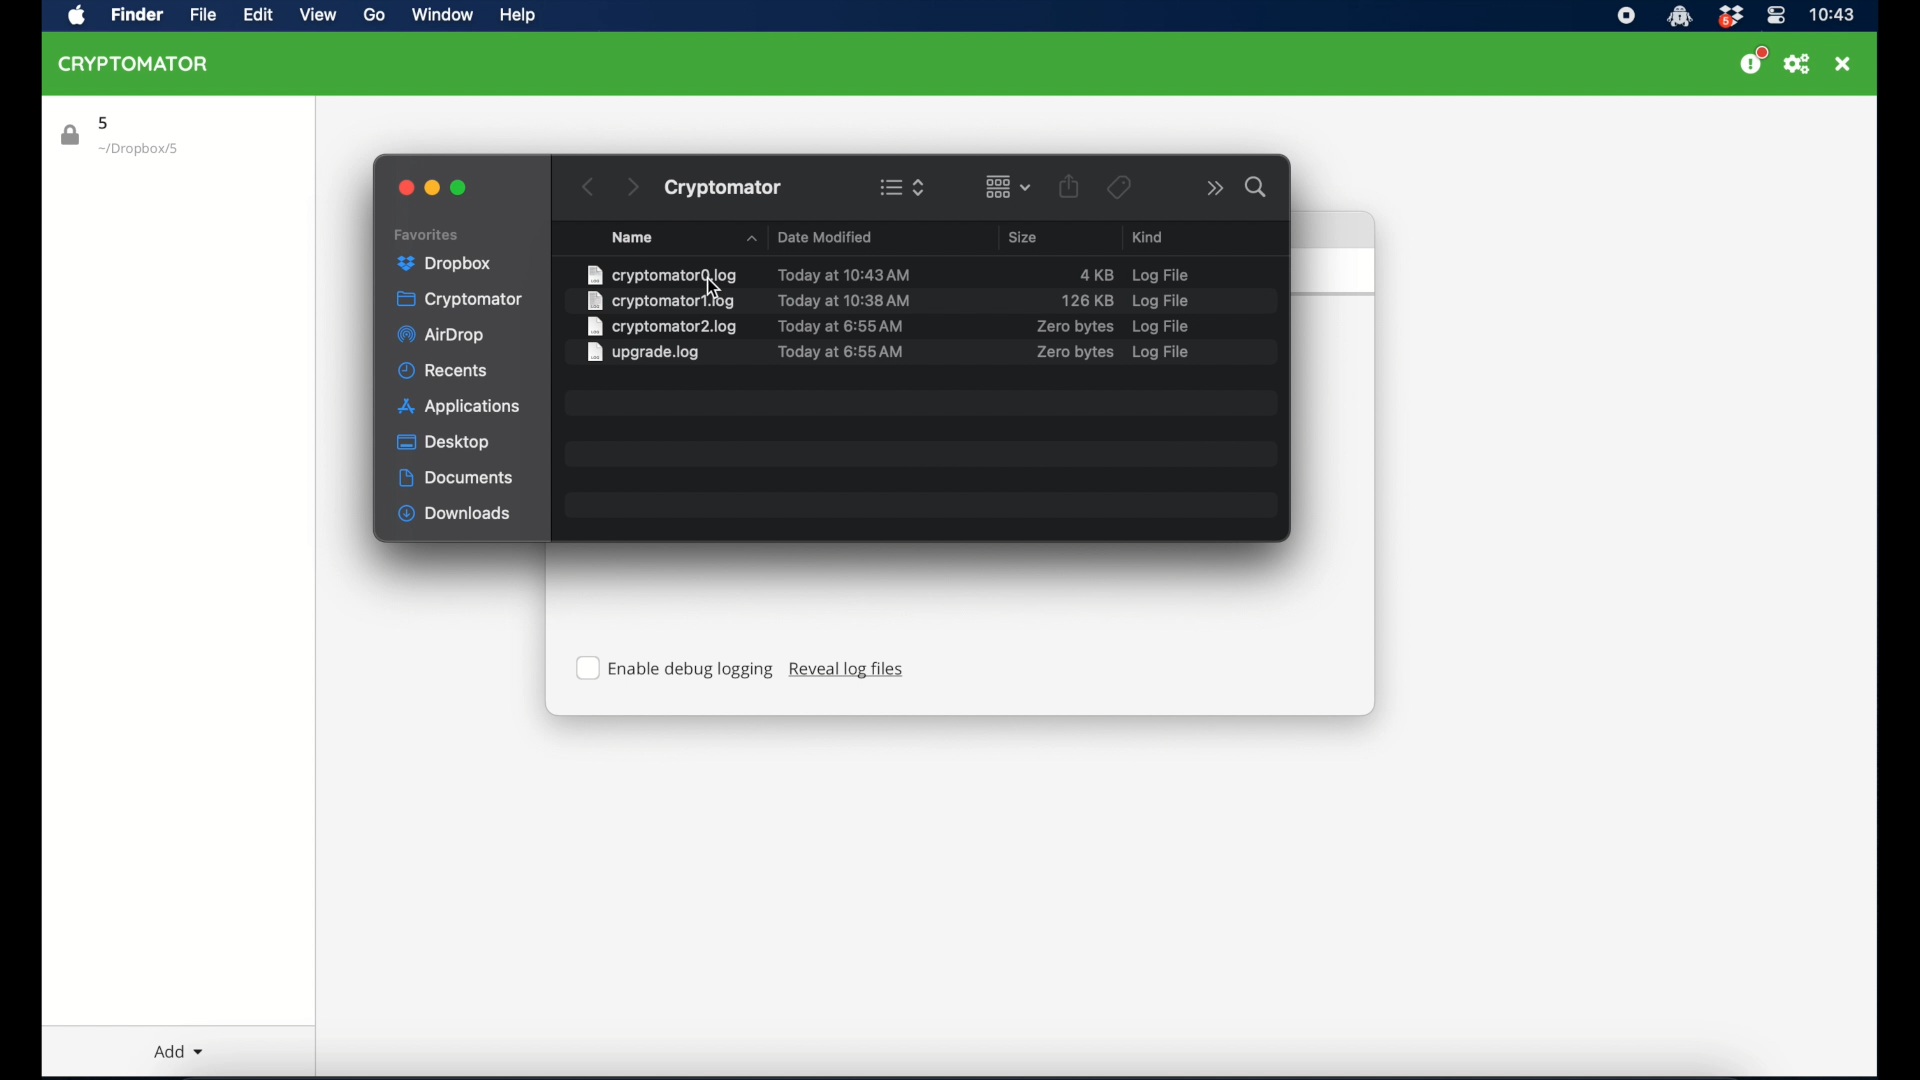 Image resolution: width=1920 pixels, height=1080 pixels. Describe the element at coordinates (462, 407) in the screenshot. I see `applications` at that location.